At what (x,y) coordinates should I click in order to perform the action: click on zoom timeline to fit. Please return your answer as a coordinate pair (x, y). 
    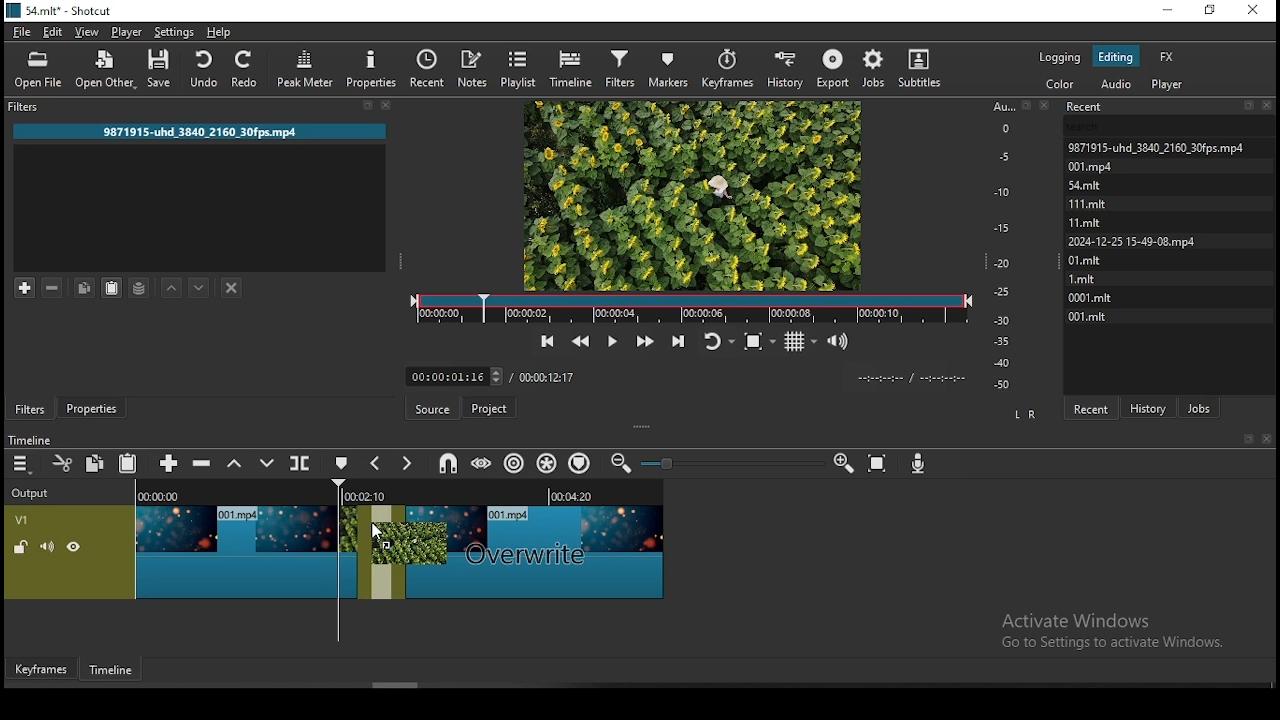
    Looking at the image, I should click on (880, 465).